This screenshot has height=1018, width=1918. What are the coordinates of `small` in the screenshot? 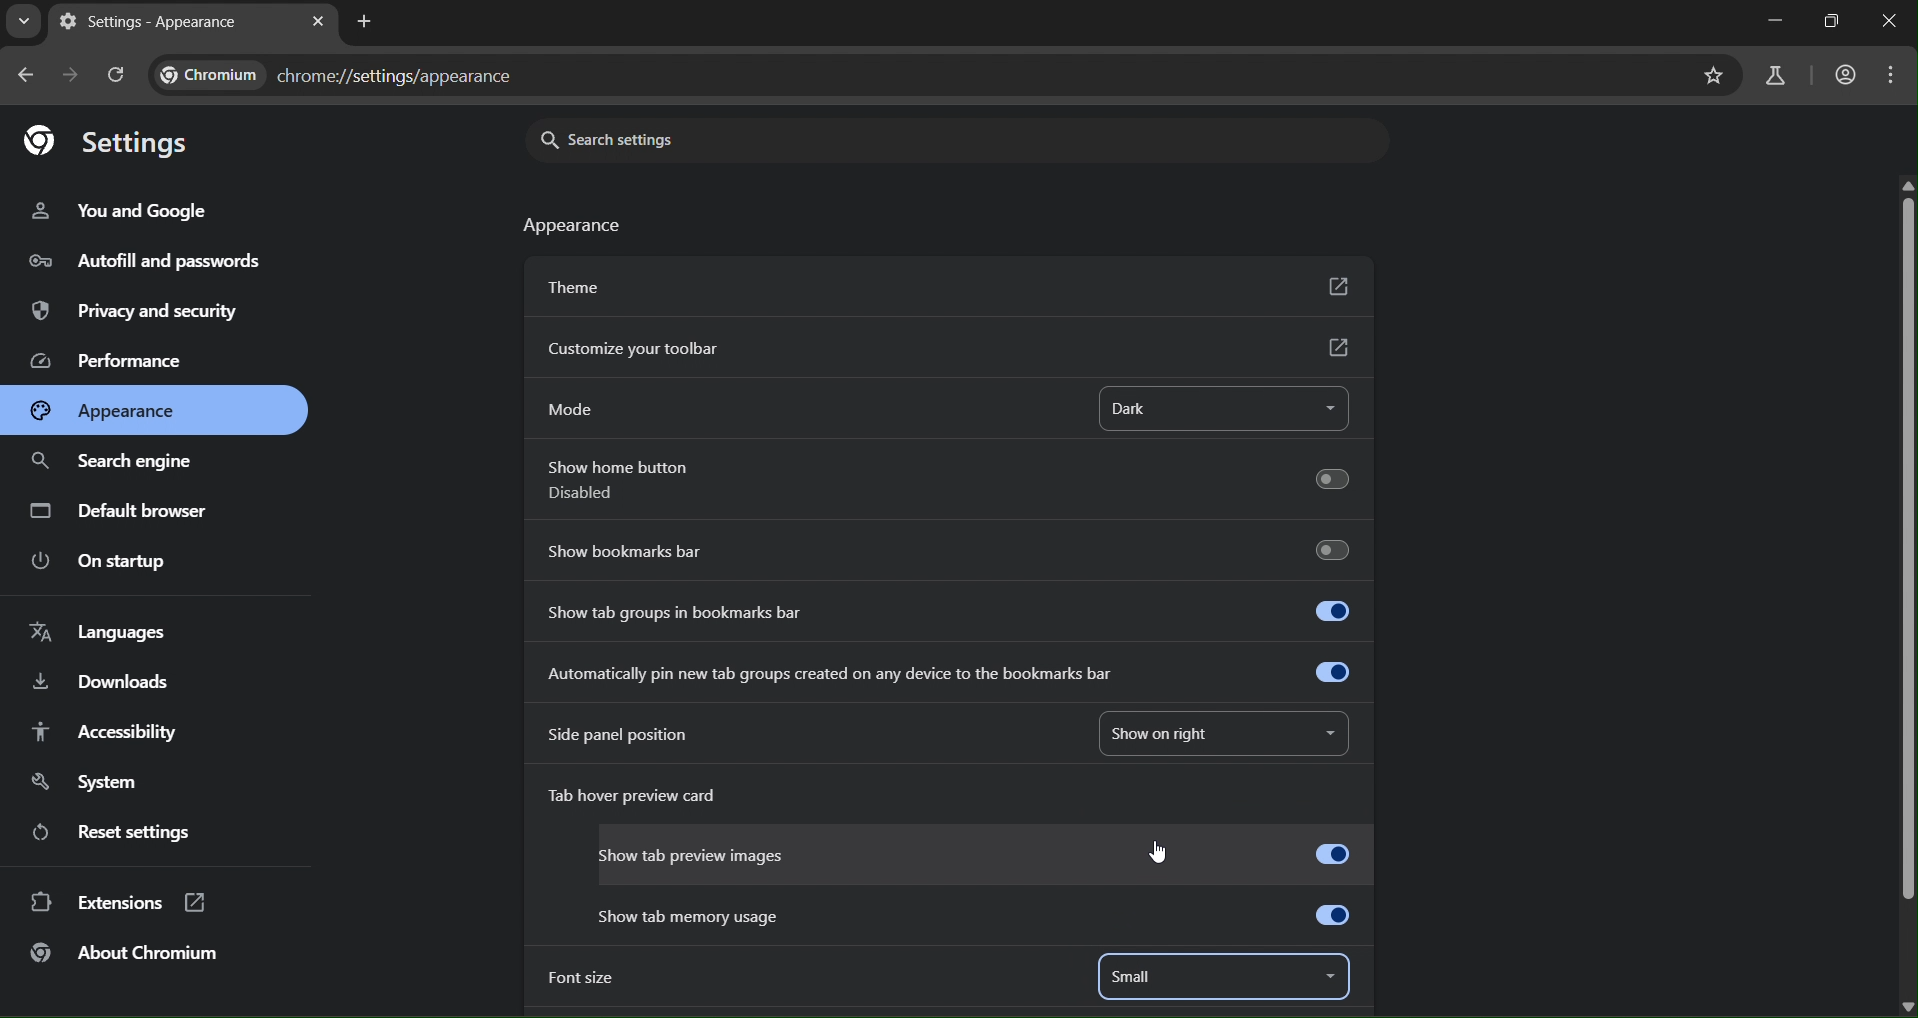 It's located at (1138, 977).